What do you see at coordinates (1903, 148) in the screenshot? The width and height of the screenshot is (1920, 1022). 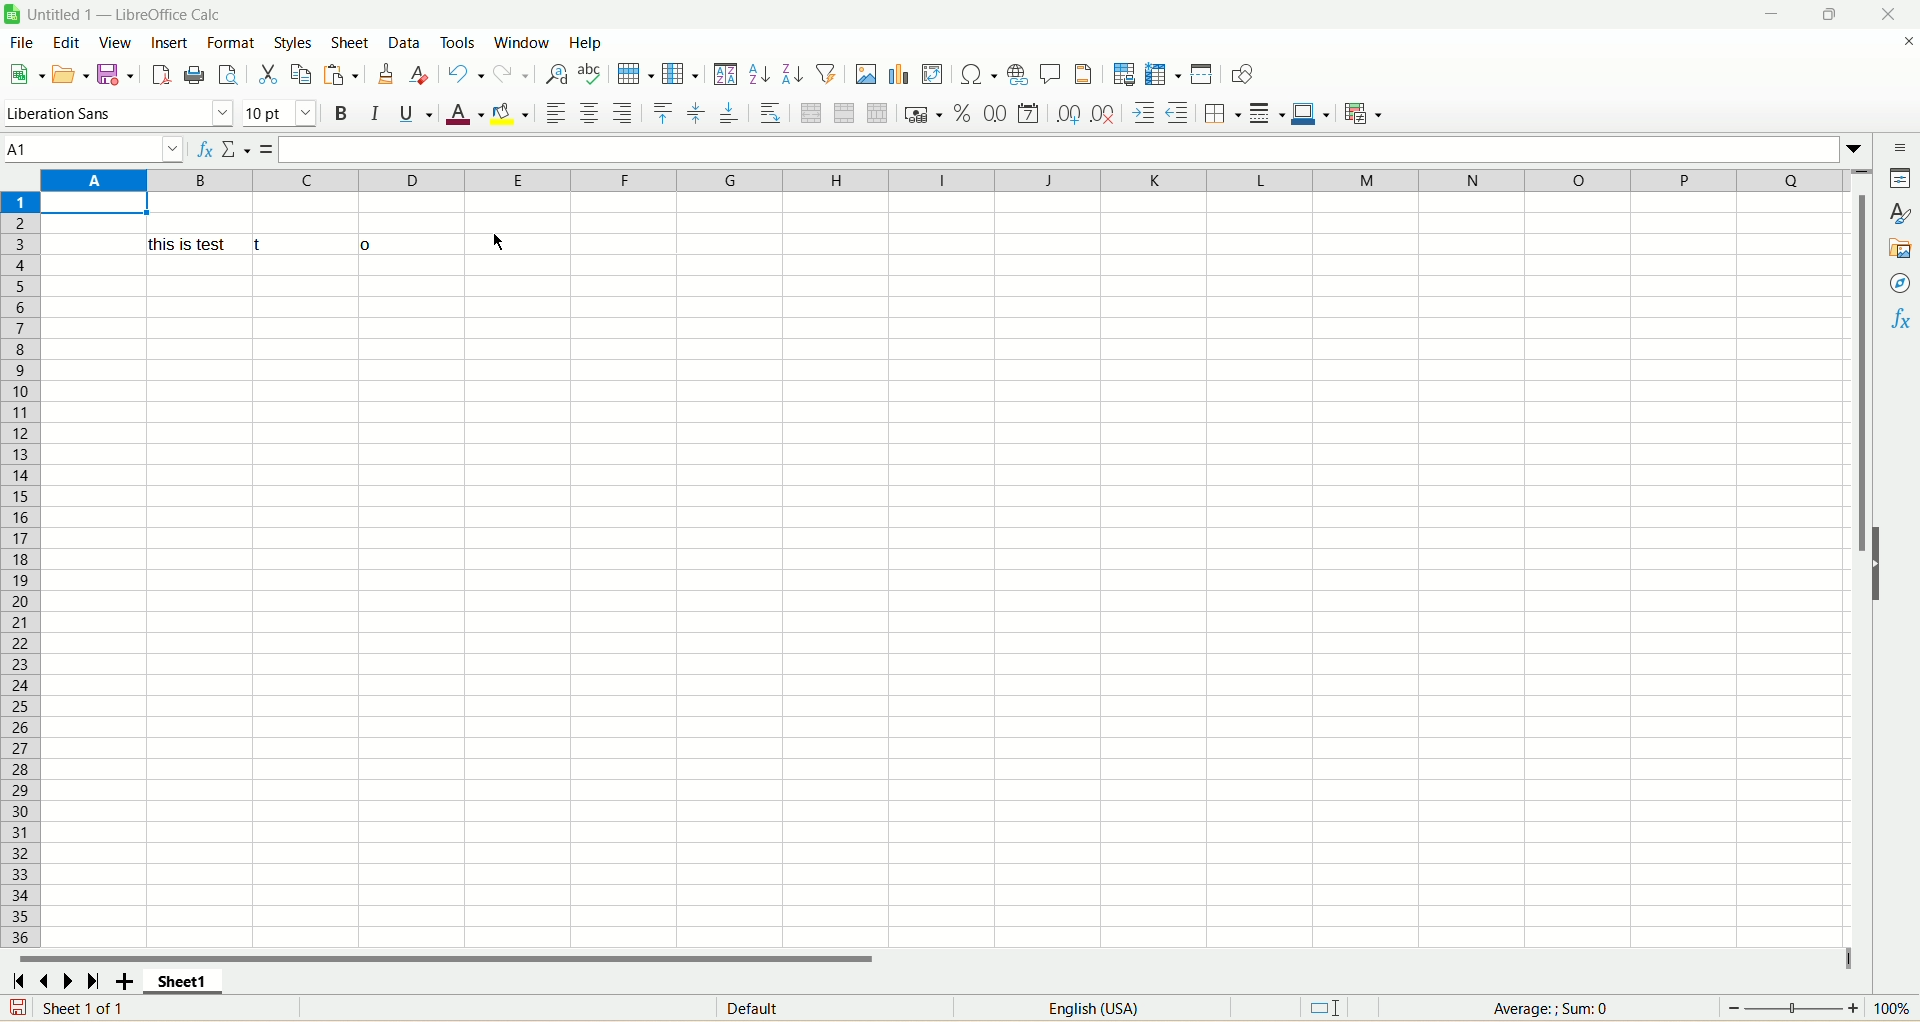 I see `sidebar` at bounding box center [1903, 148].